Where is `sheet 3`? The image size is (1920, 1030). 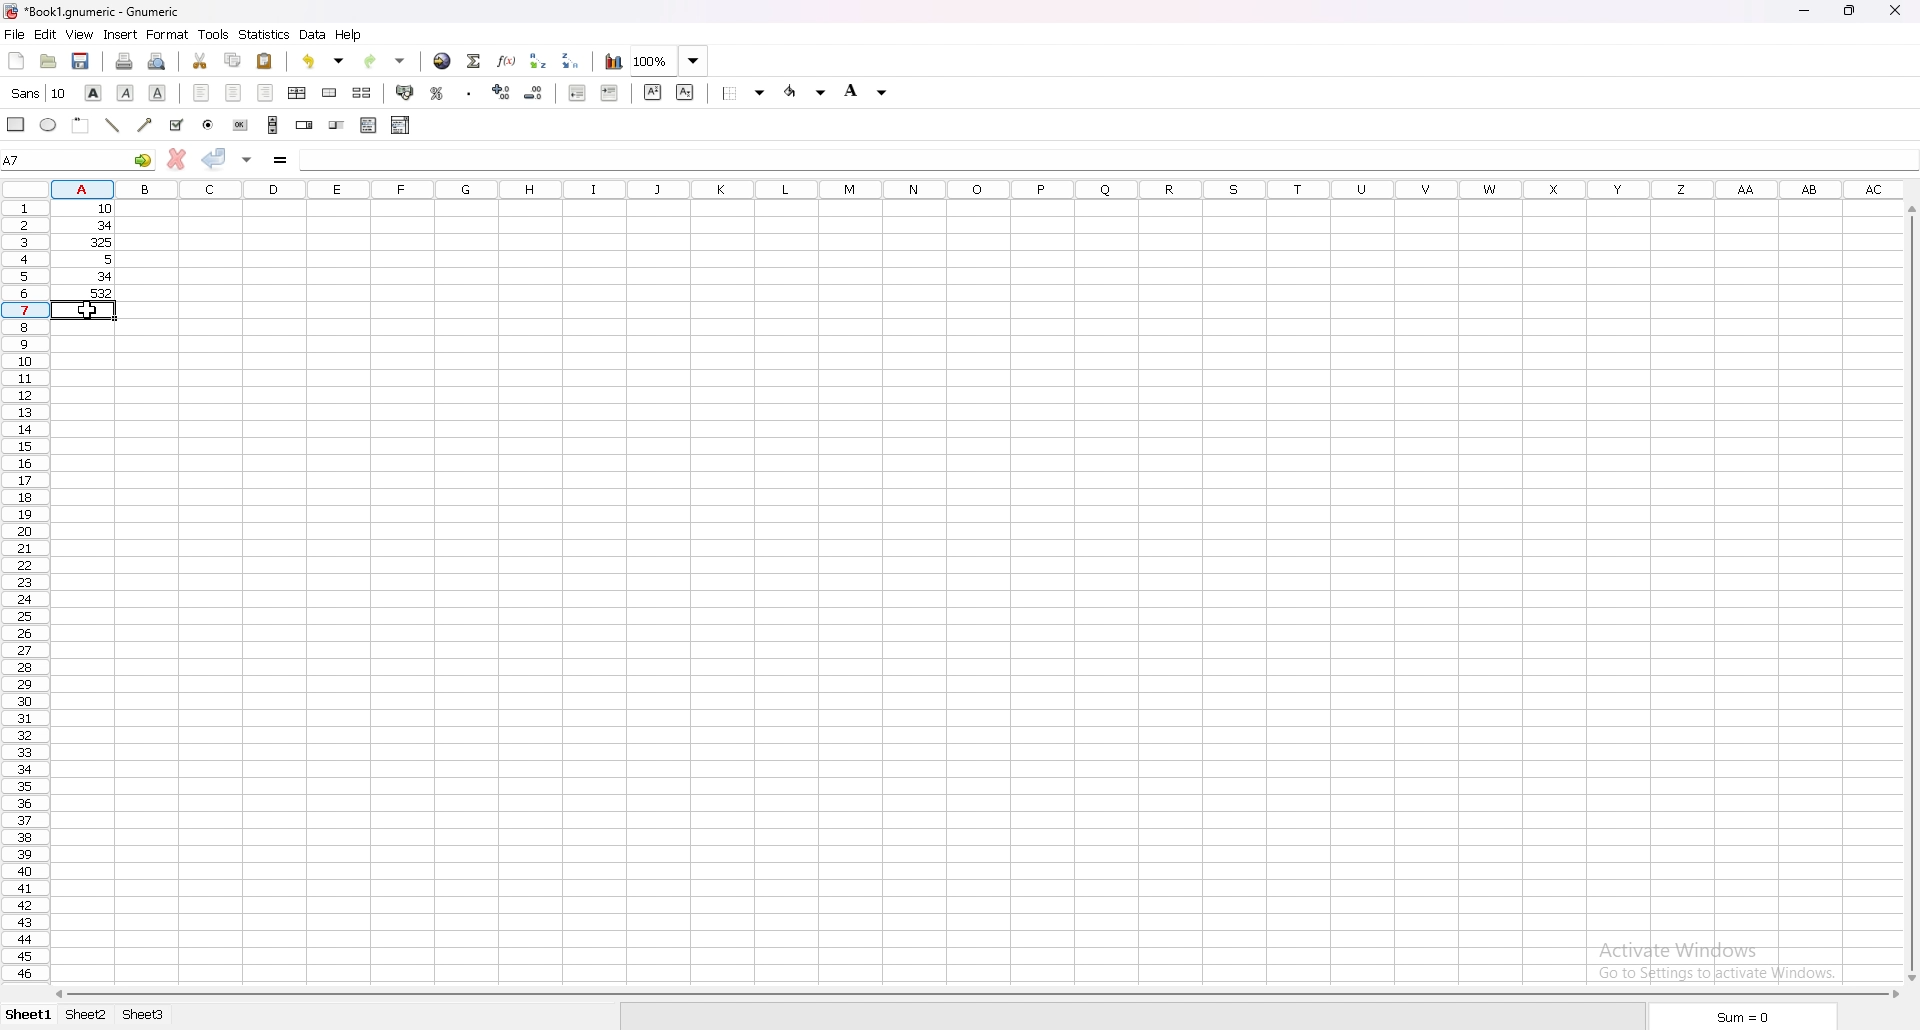 sheet 3 is located at coordinates (146, 1014).